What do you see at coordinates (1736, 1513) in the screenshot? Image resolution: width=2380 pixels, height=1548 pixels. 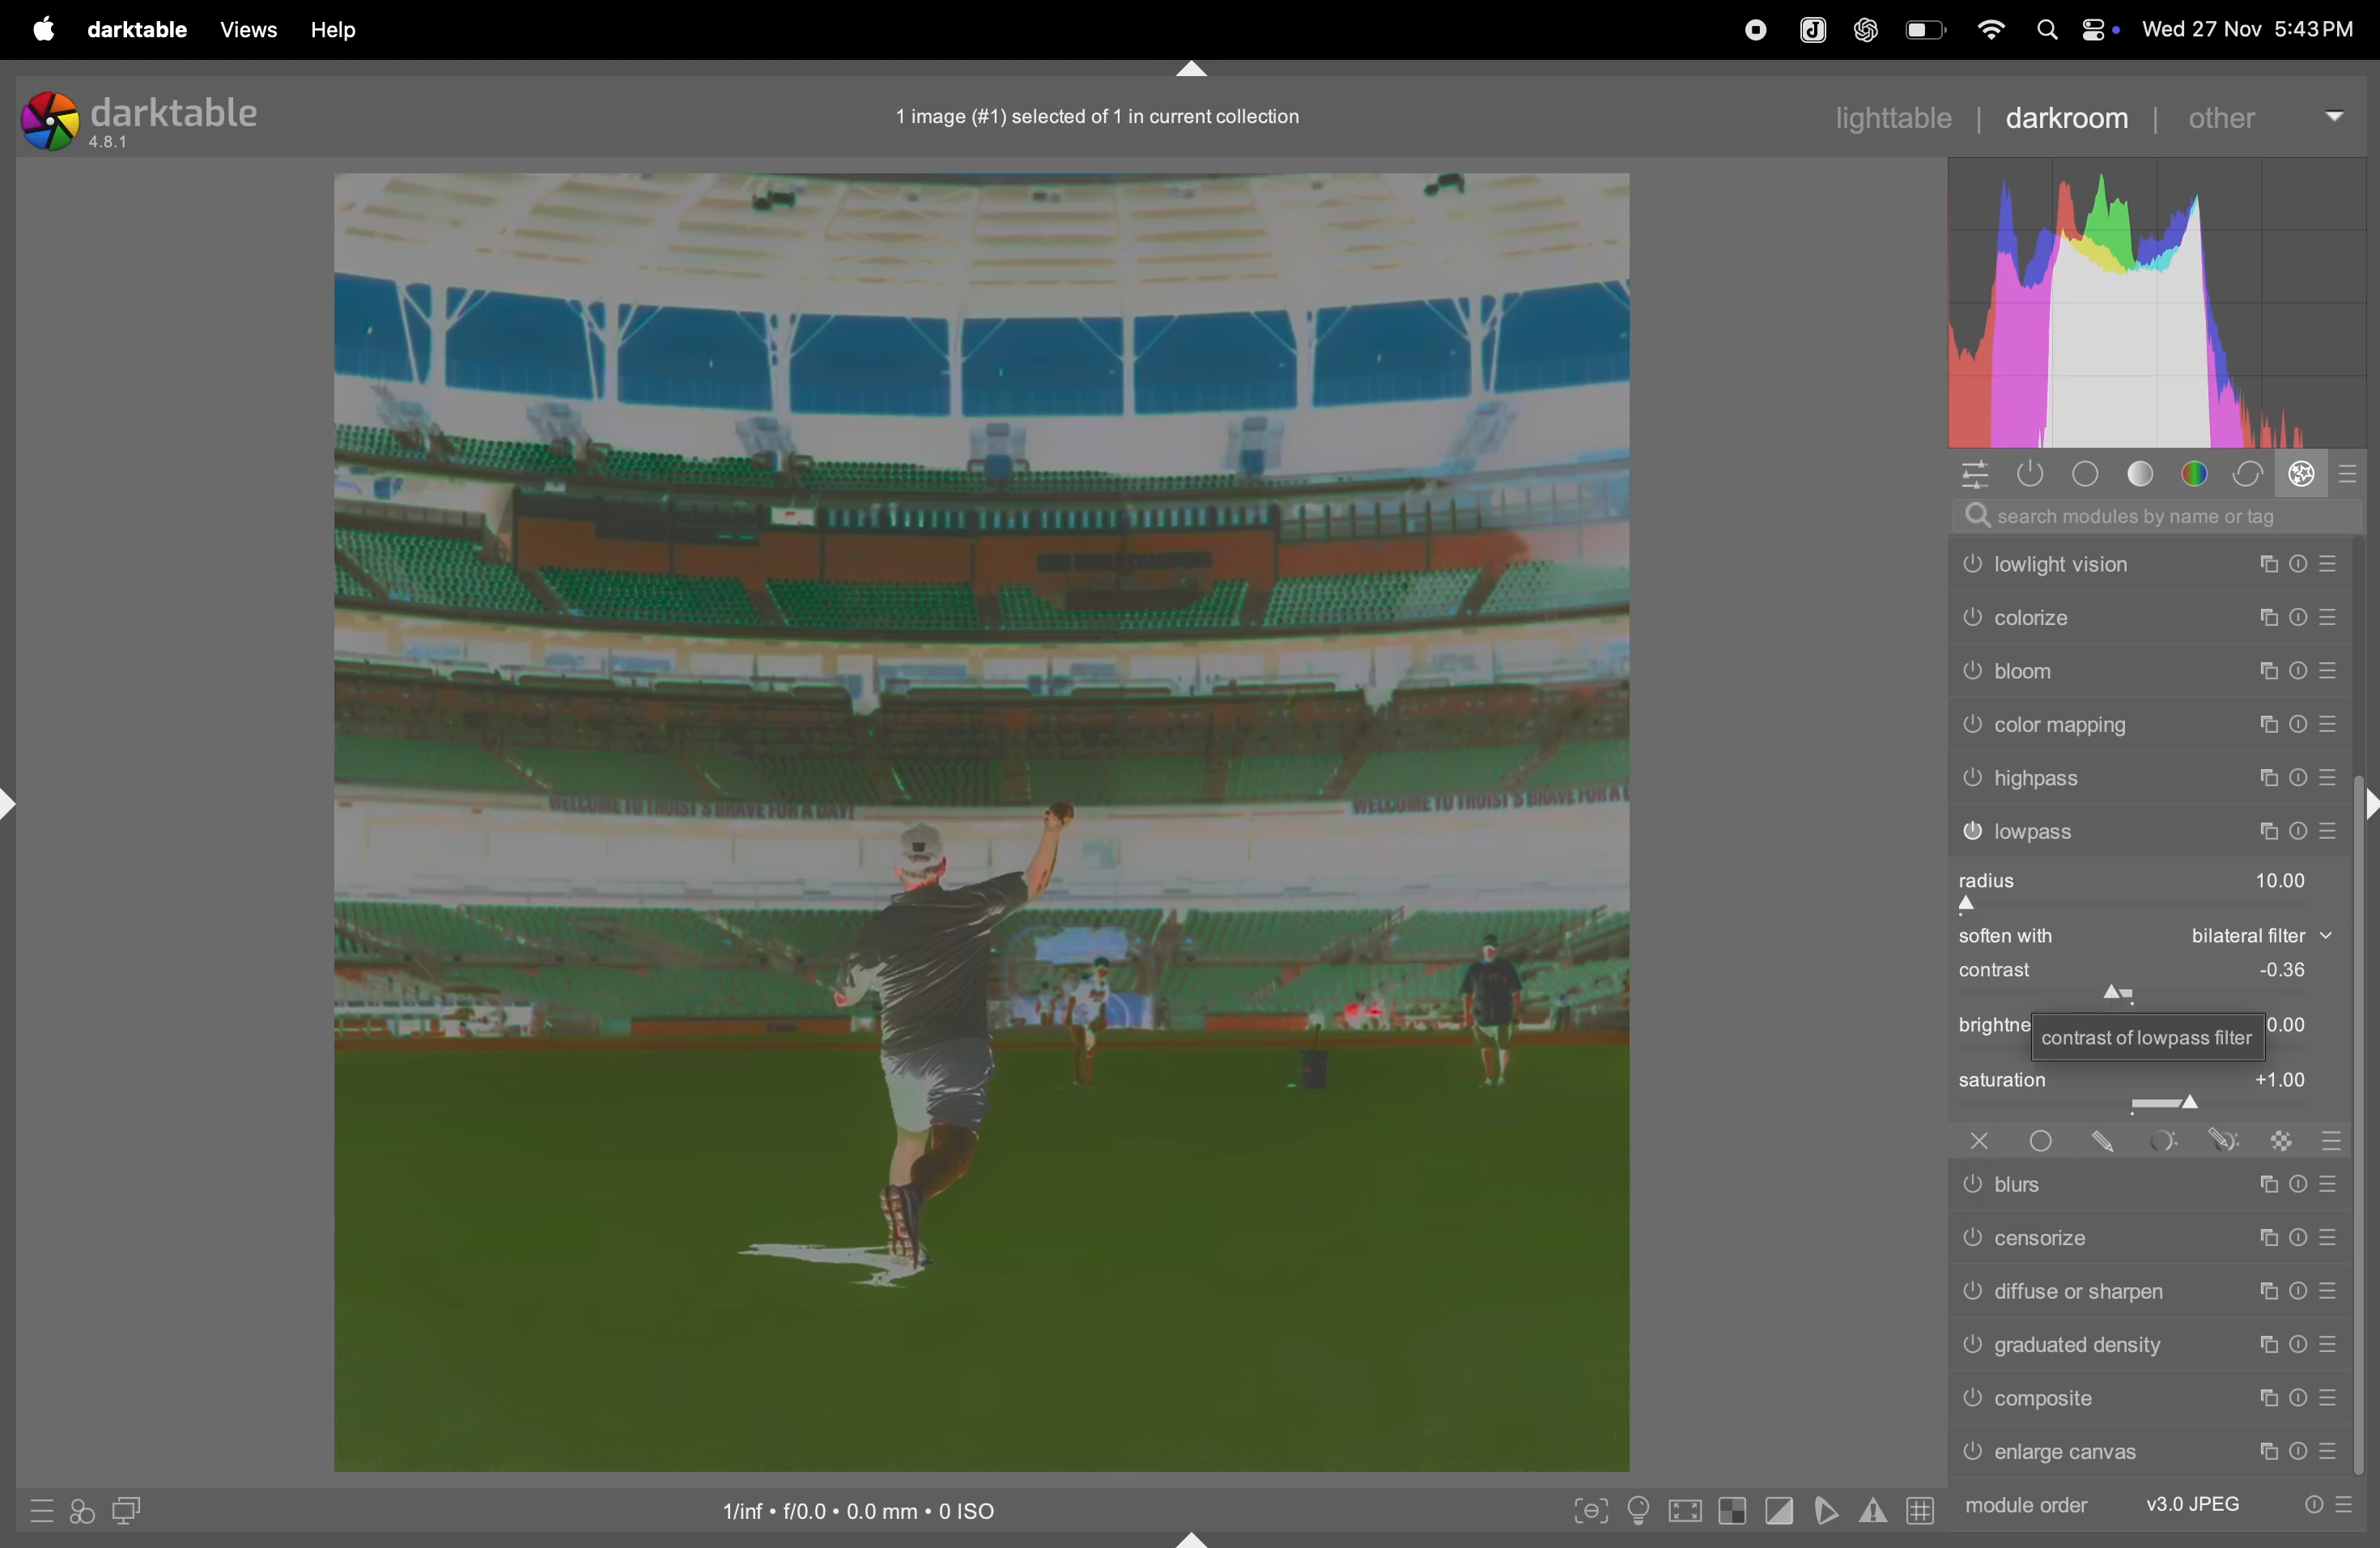 I see `toggle indication over exposure` at bounding box center [1736, 1513].